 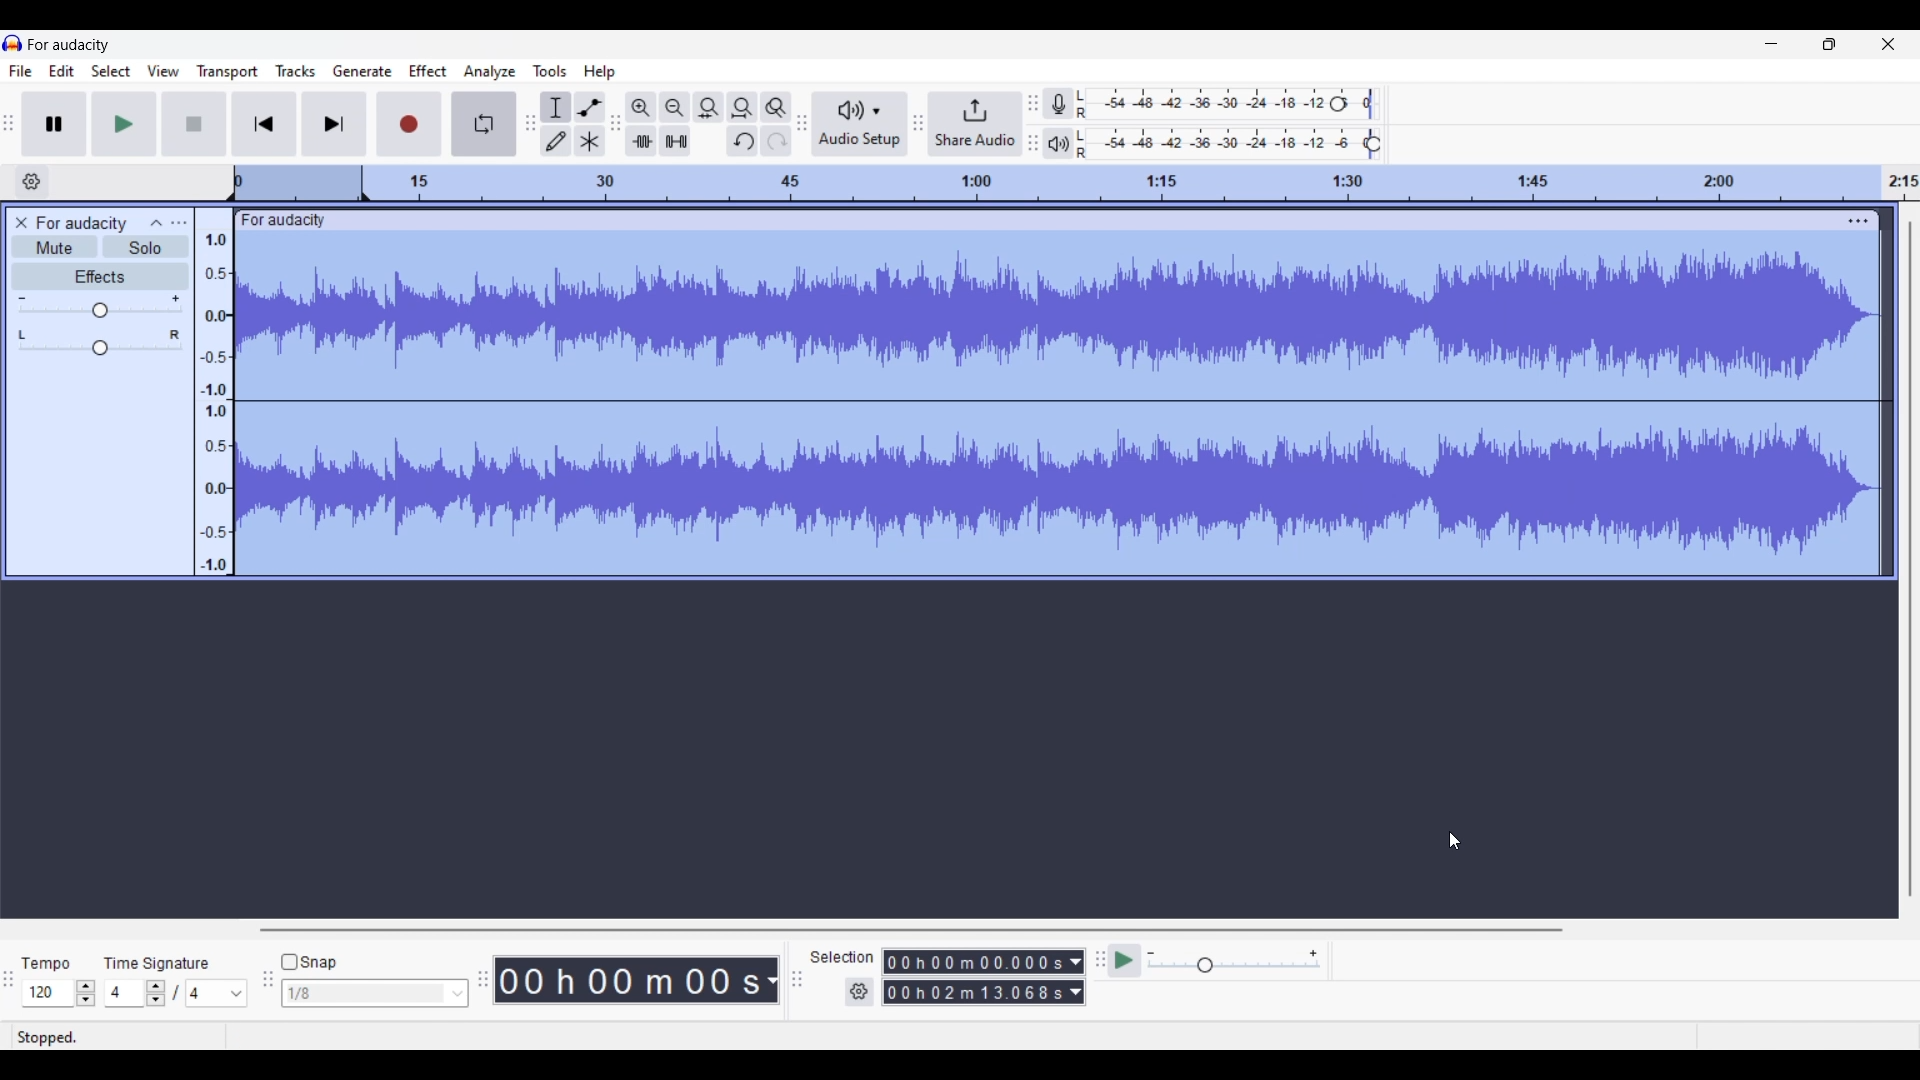 I want to click on Zoom in, so click(x=641, y=107).